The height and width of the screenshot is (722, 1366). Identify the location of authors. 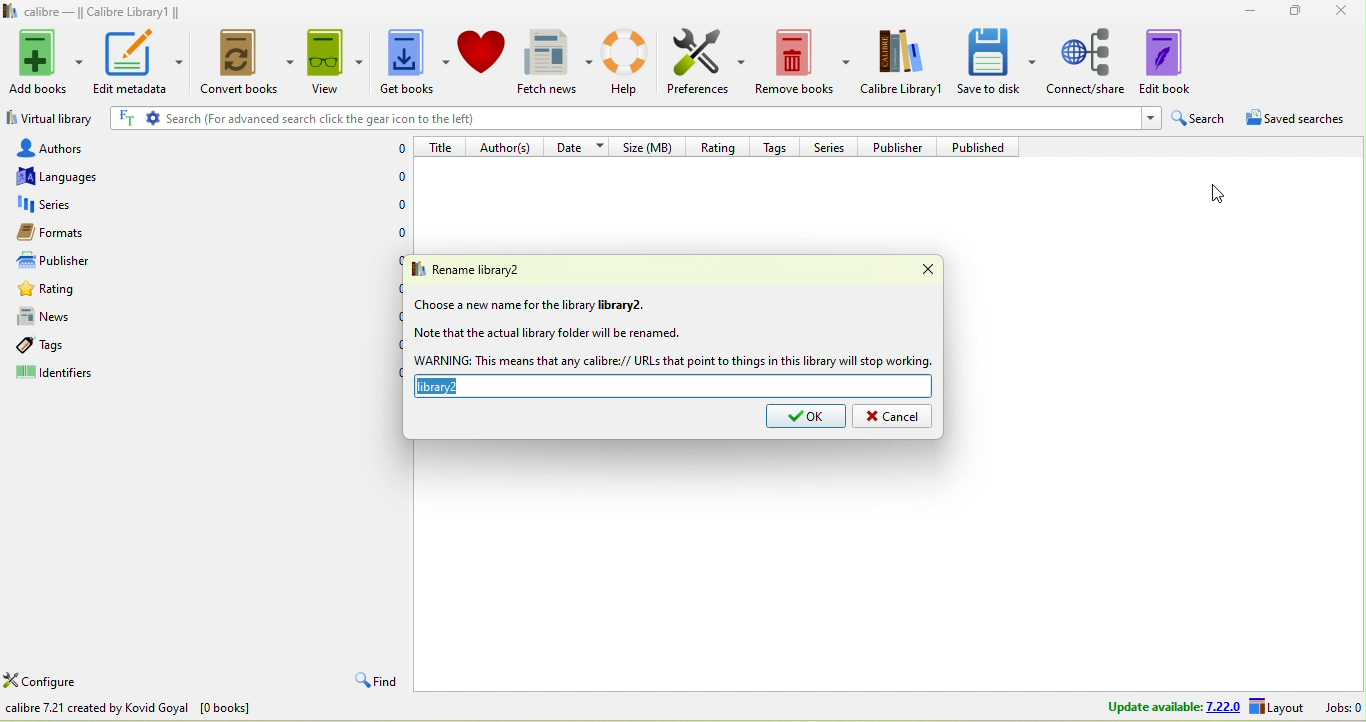
(69, 147).